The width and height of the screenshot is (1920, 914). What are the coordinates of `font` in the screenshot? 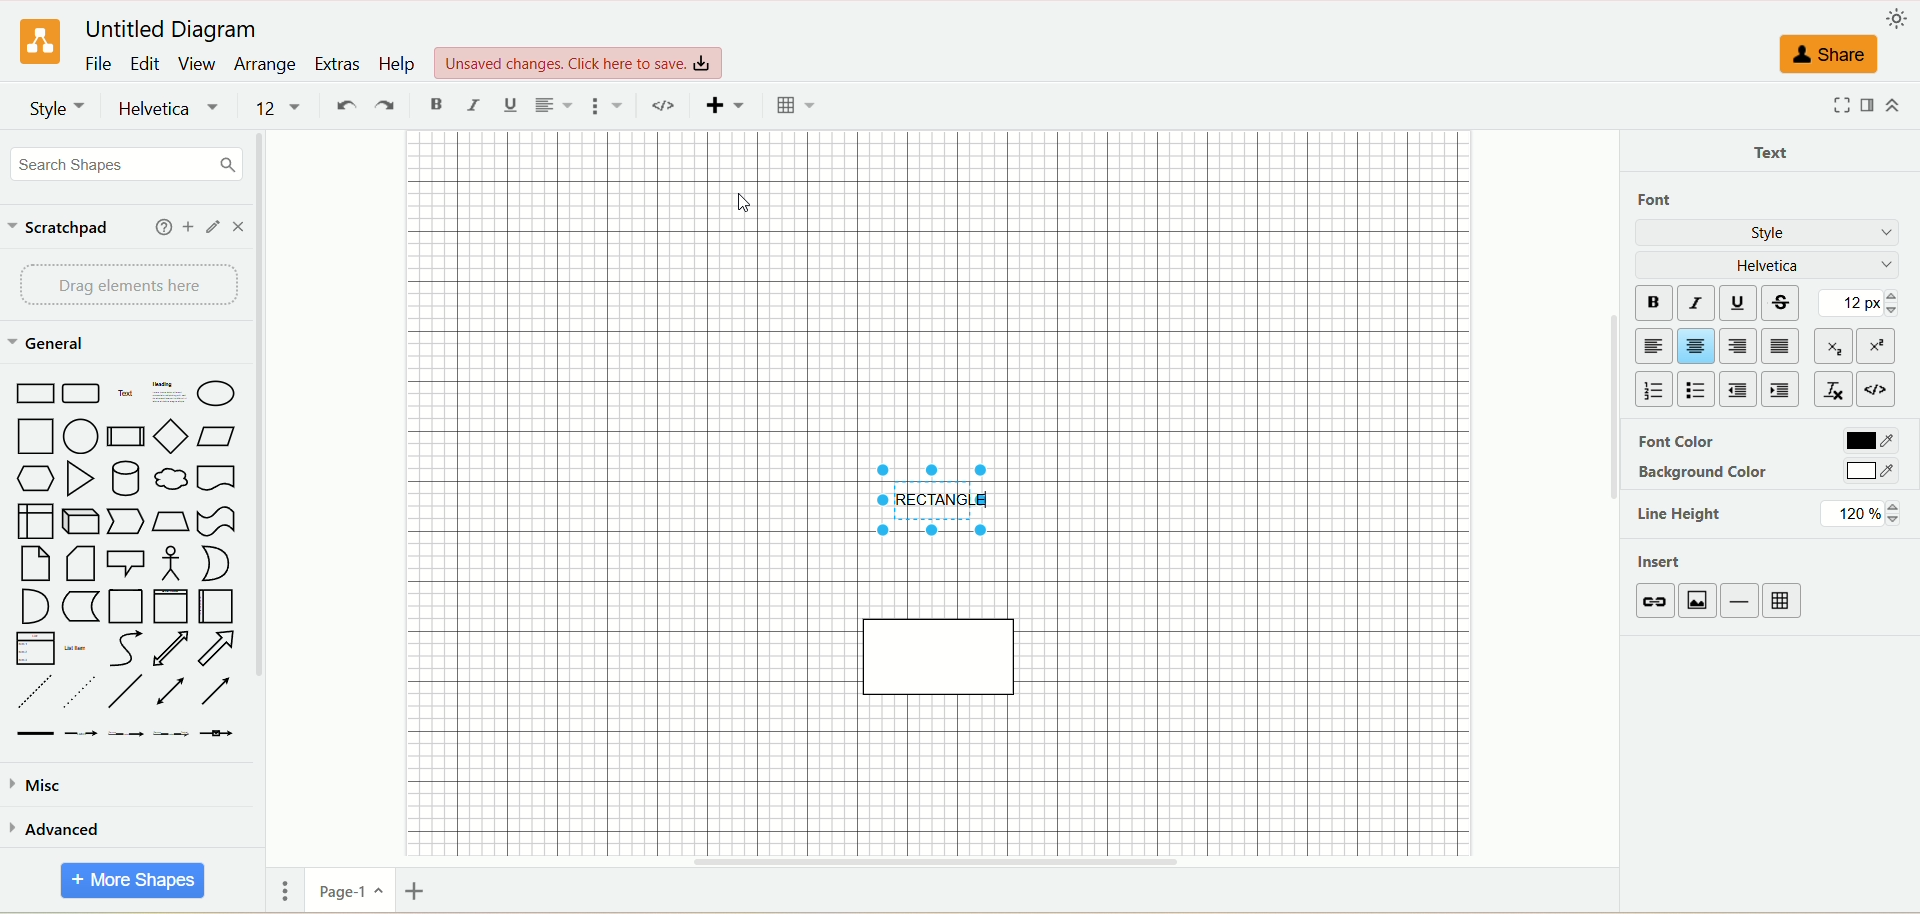 It's located at (1672, 201).